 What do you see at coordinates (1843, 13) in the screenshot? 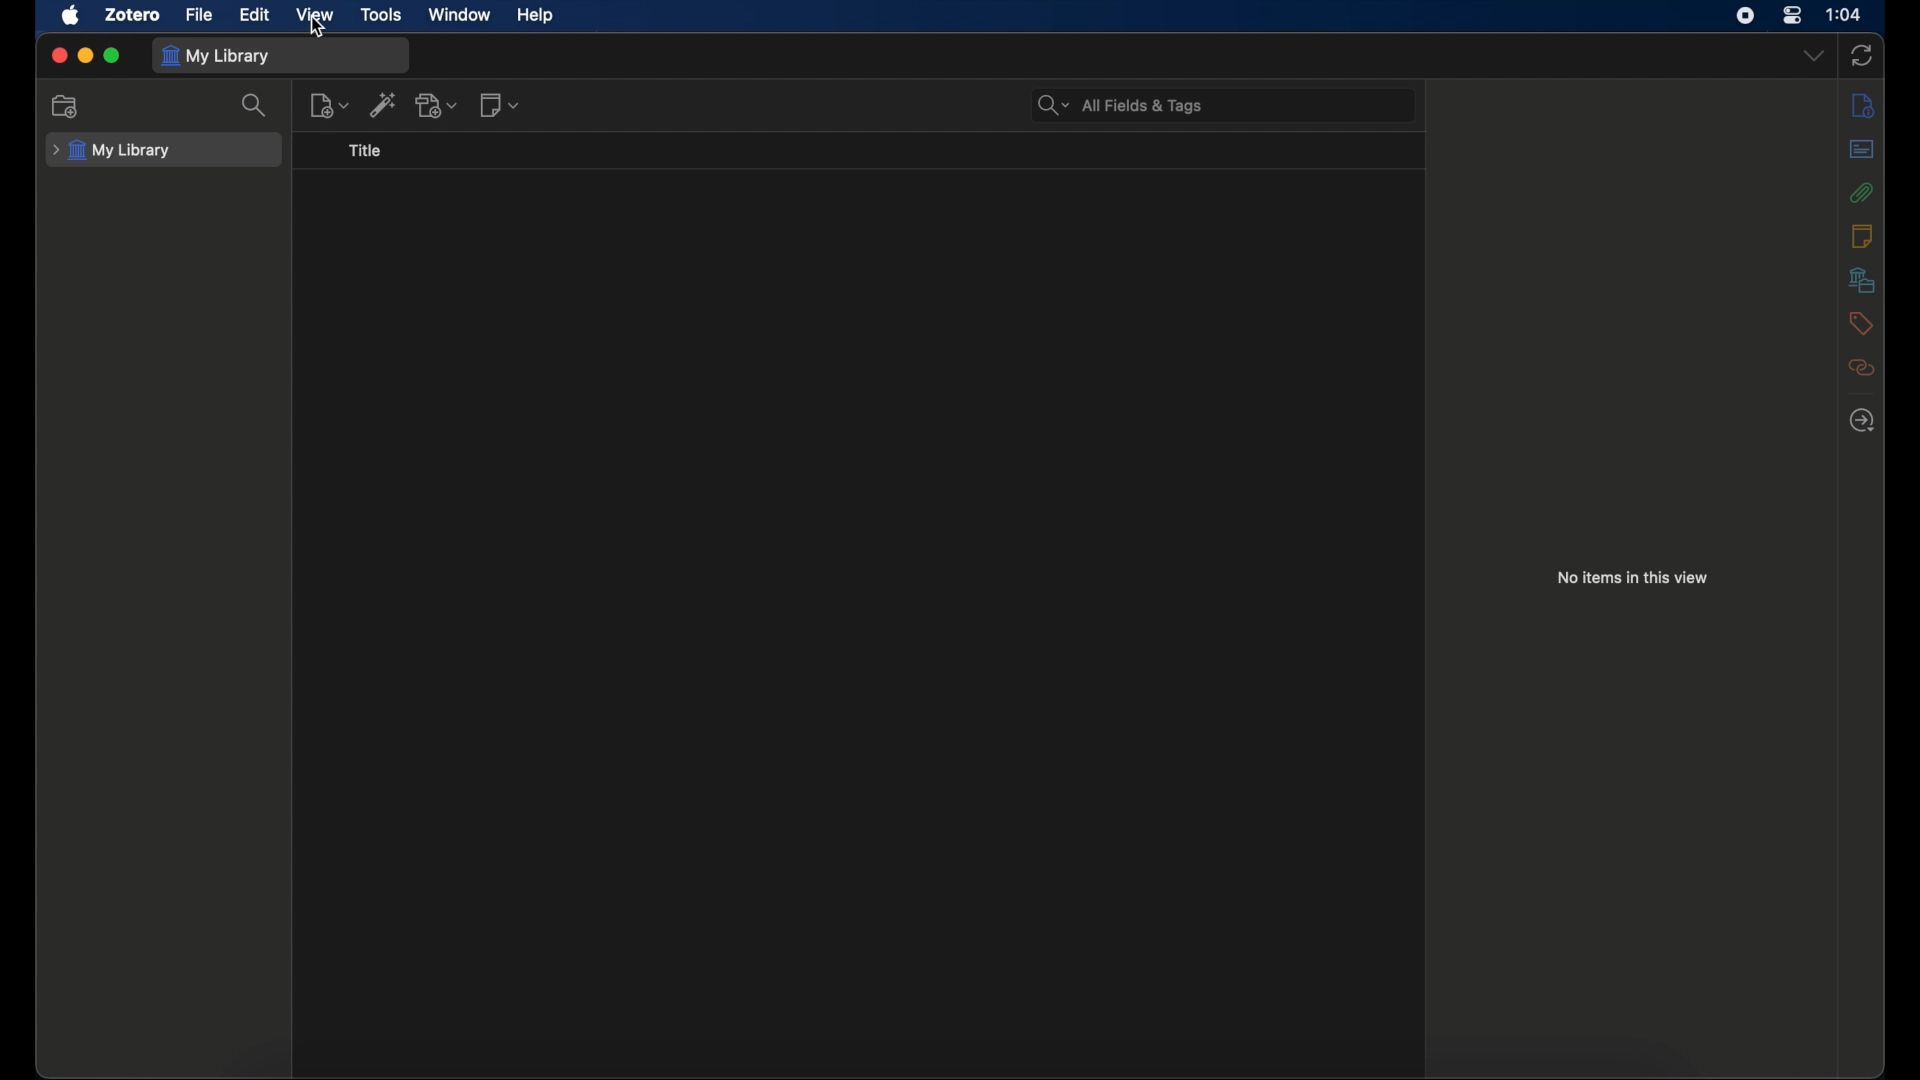
I see `time` at bounding box center [1843, 13].